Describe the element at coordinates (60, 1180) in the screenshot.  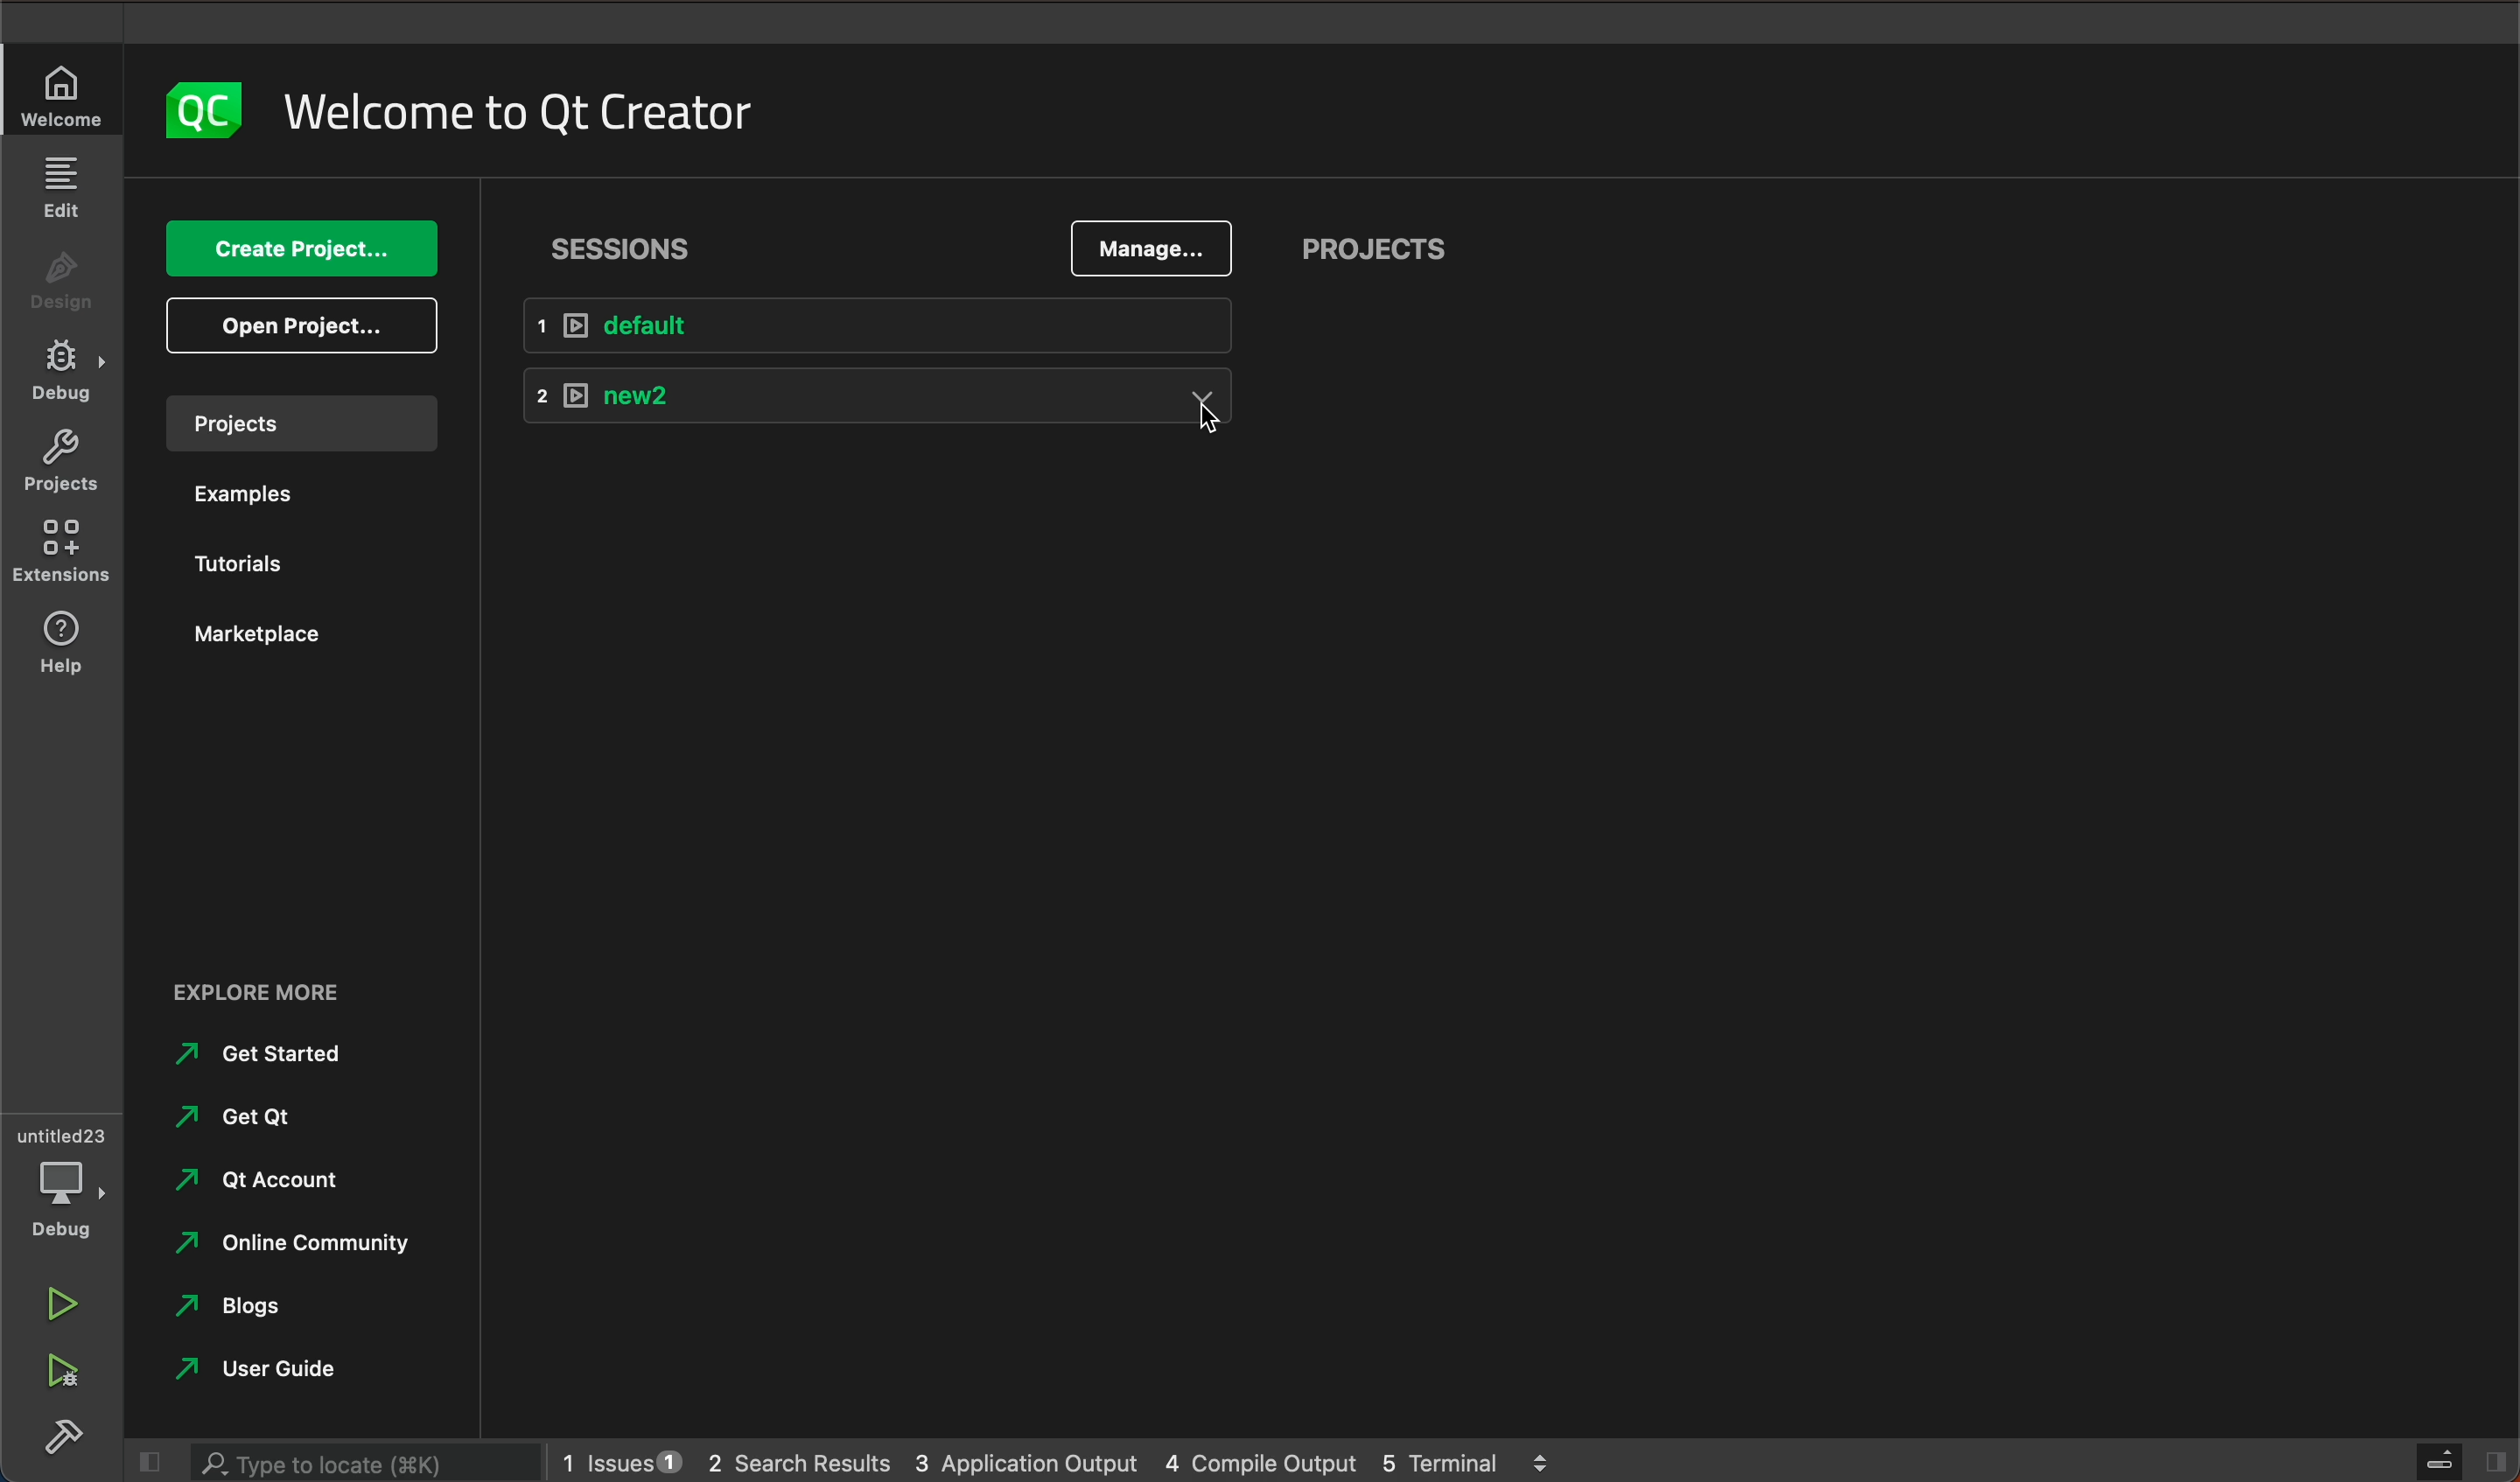
I see `debug` at that location.